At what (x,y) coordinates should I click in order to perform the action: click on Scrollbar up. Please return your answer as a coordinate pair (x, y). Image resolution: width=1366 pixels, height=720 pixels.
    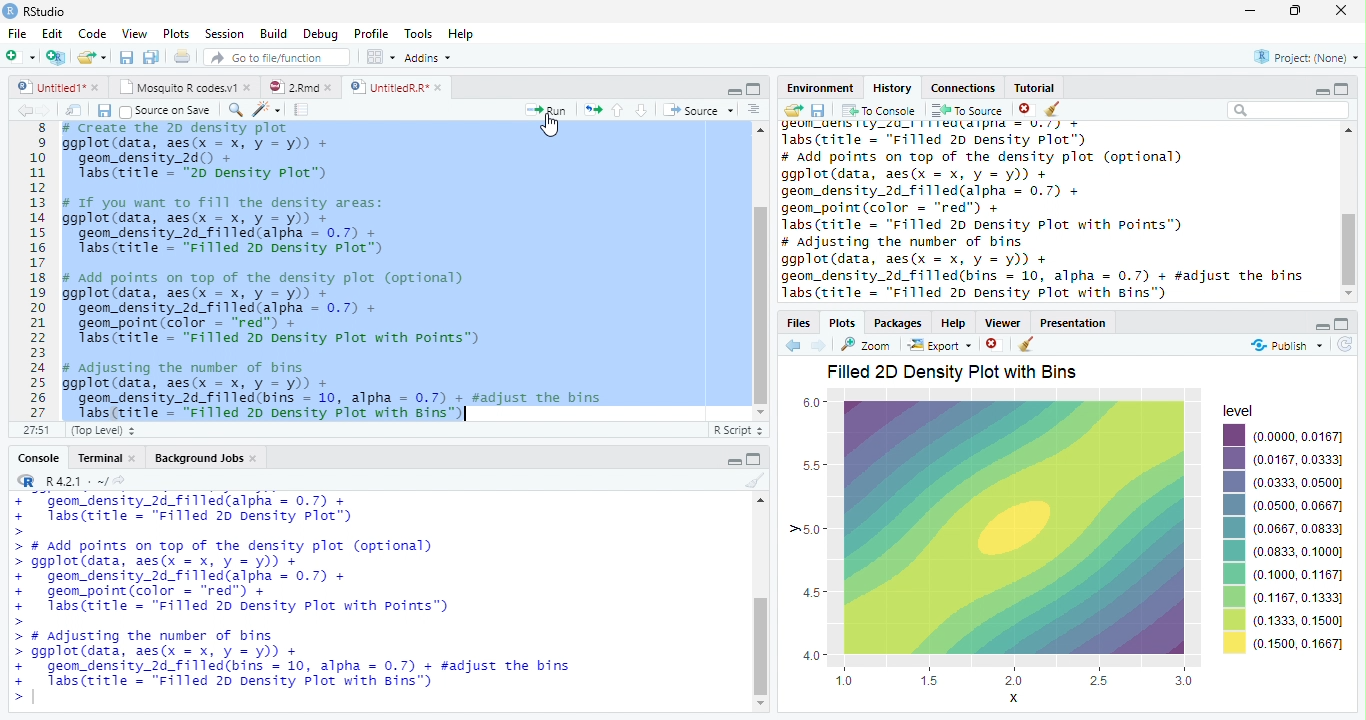
    Looking at the image, I should click on (759, 501).